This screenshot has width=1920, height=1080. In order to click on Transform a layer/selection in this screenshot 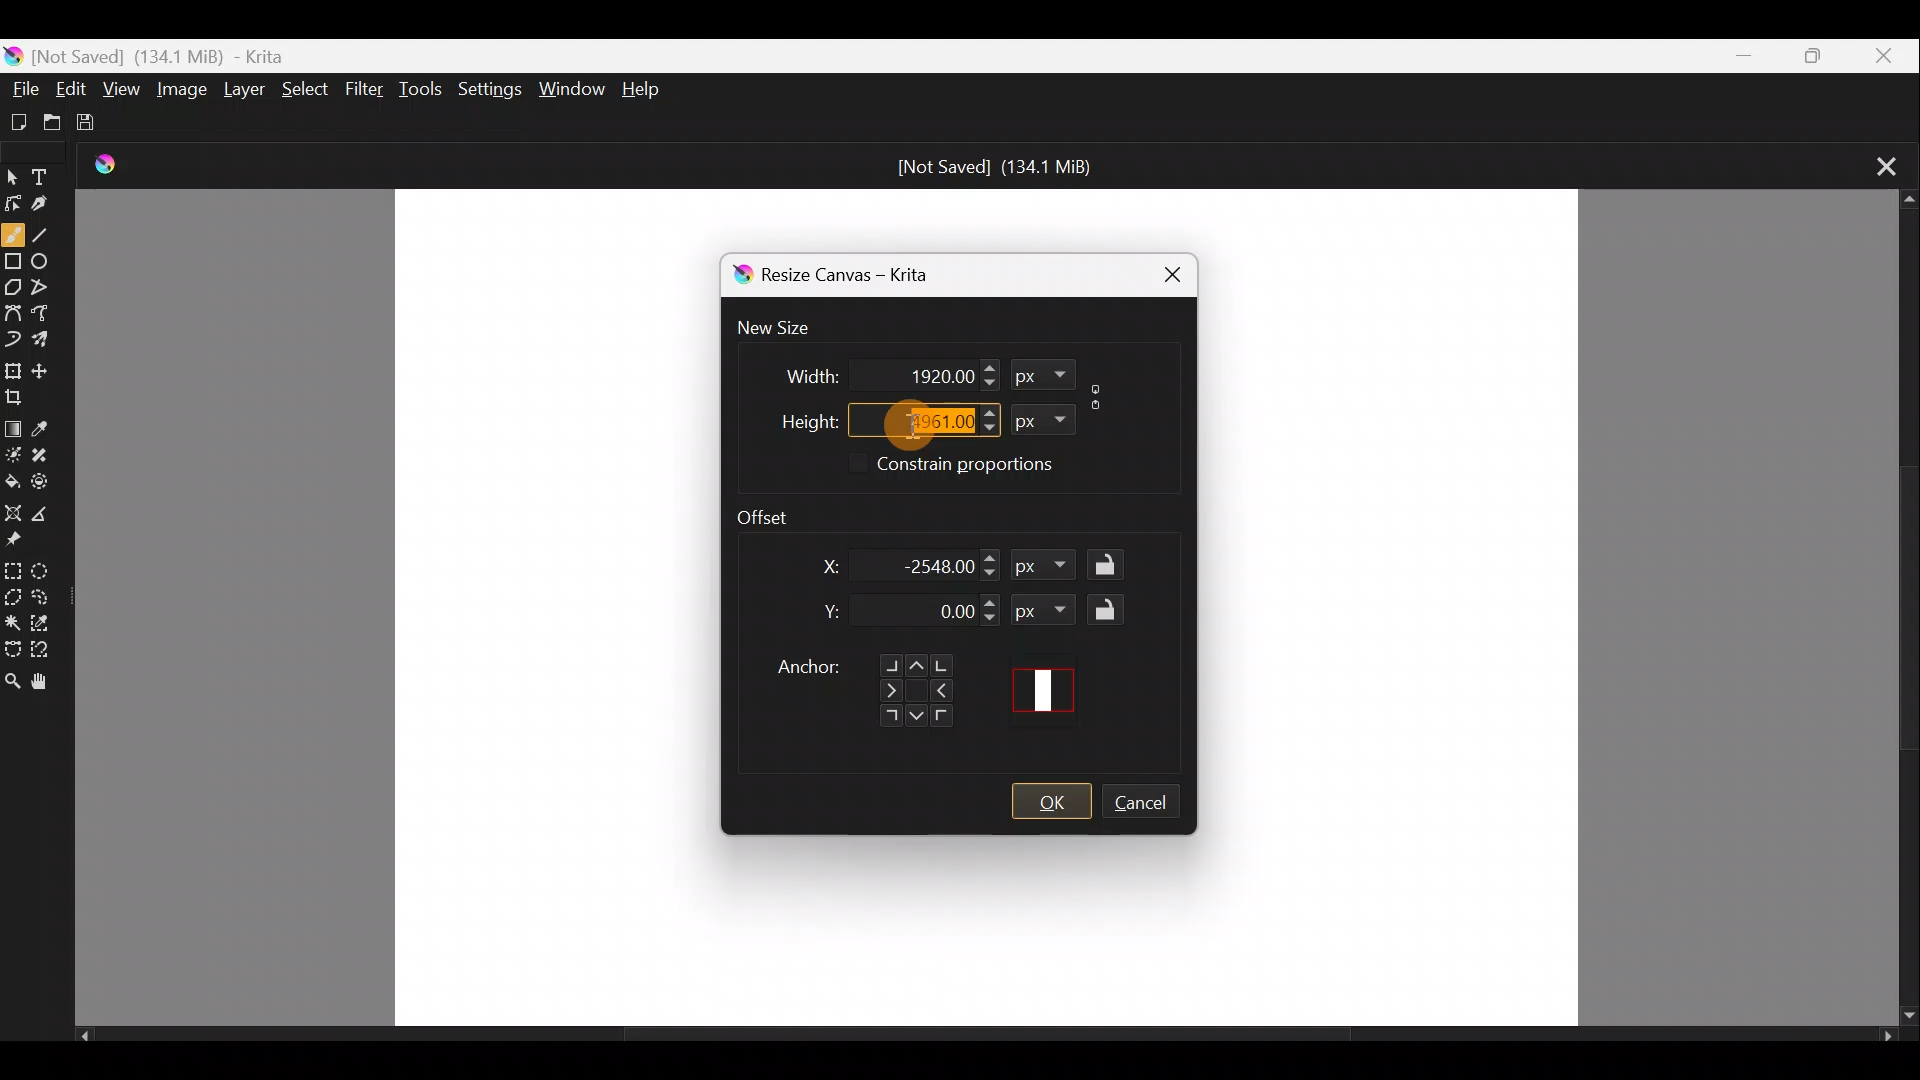, I will do `click(13, 370)`.